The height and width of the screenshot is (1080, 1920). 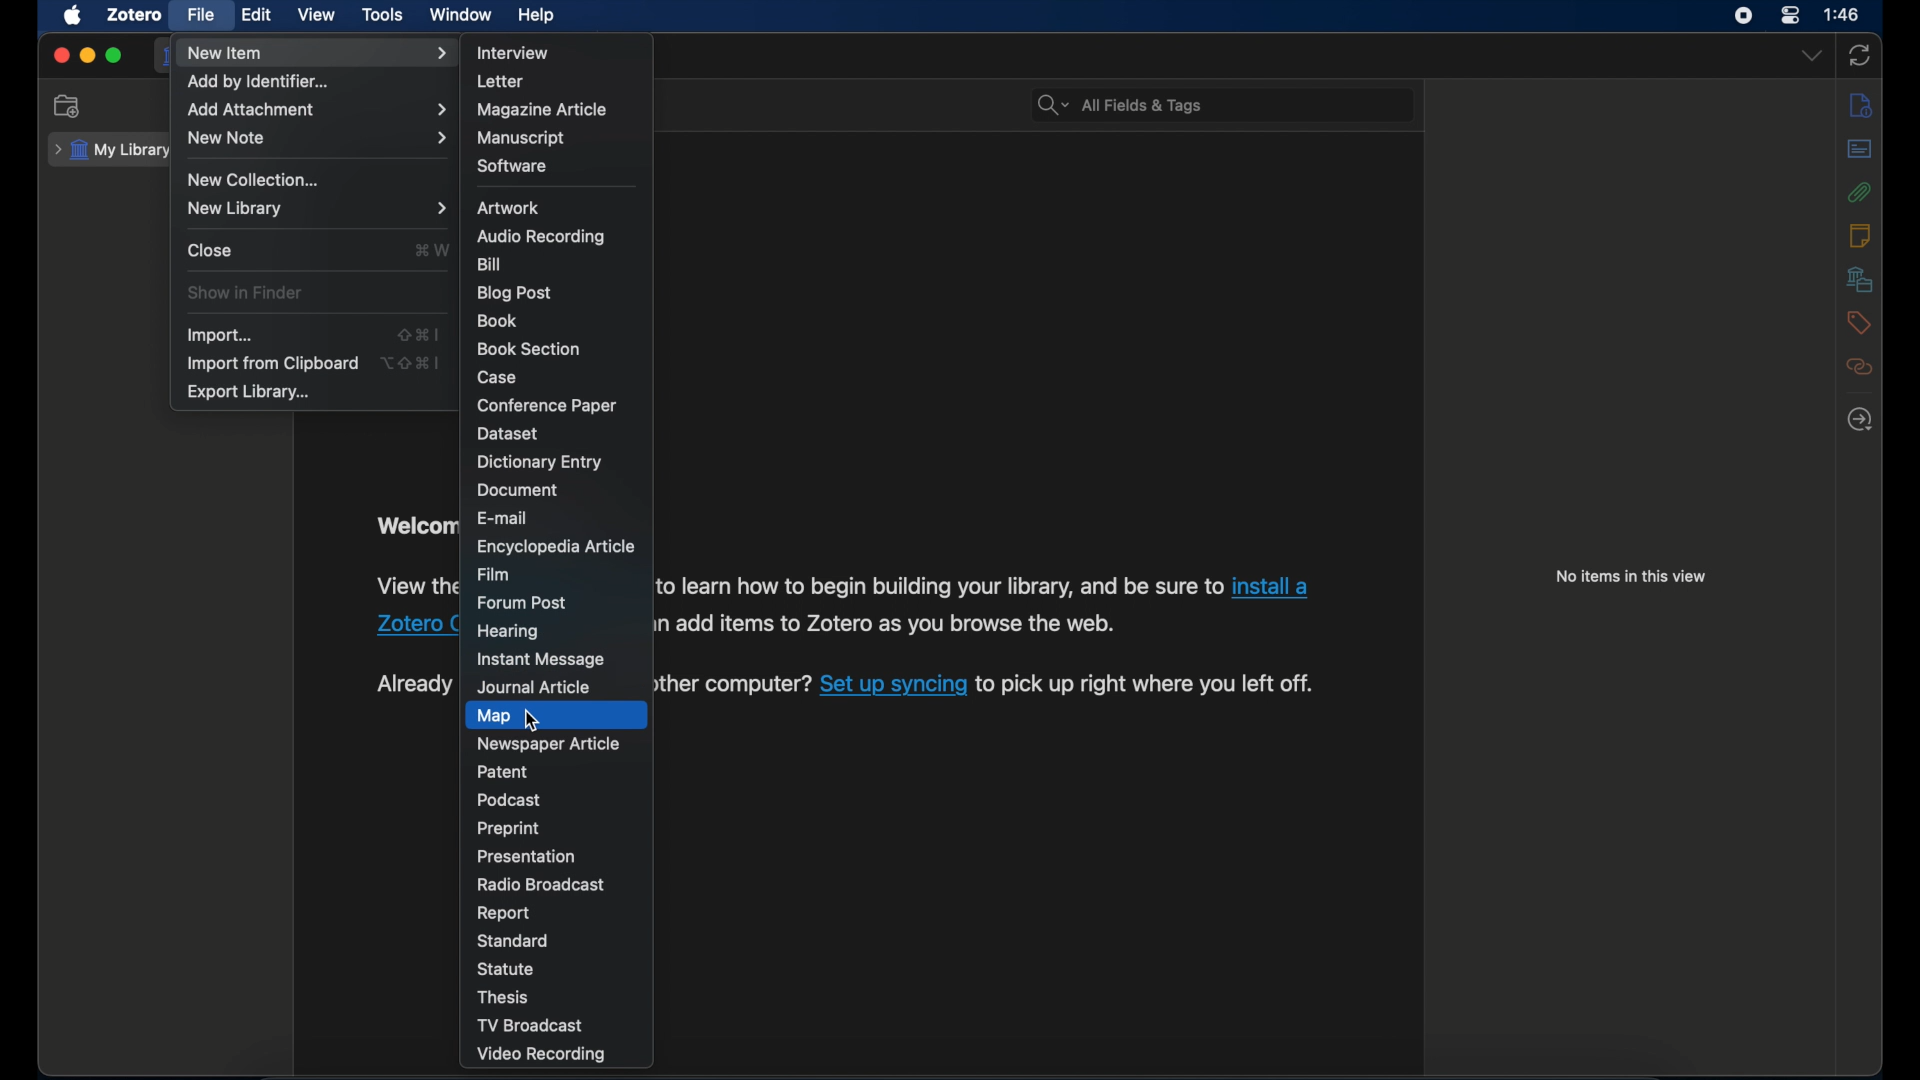 I want to click on standard, so click(x=515, y=941).